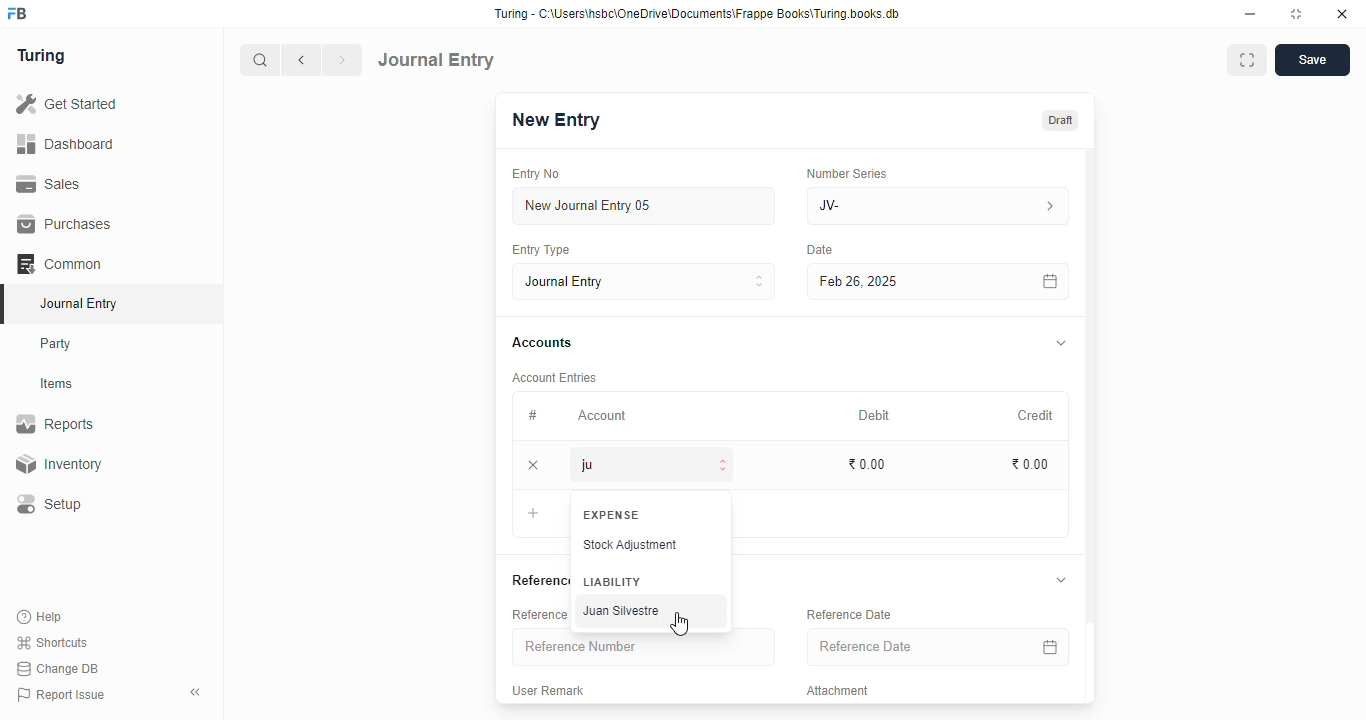 The height and width of the screenshot is (720, 1366). What do you see at coordinates (645, 281) in the screenshot?
I see `journal entry` at bounding box center [645, 281].